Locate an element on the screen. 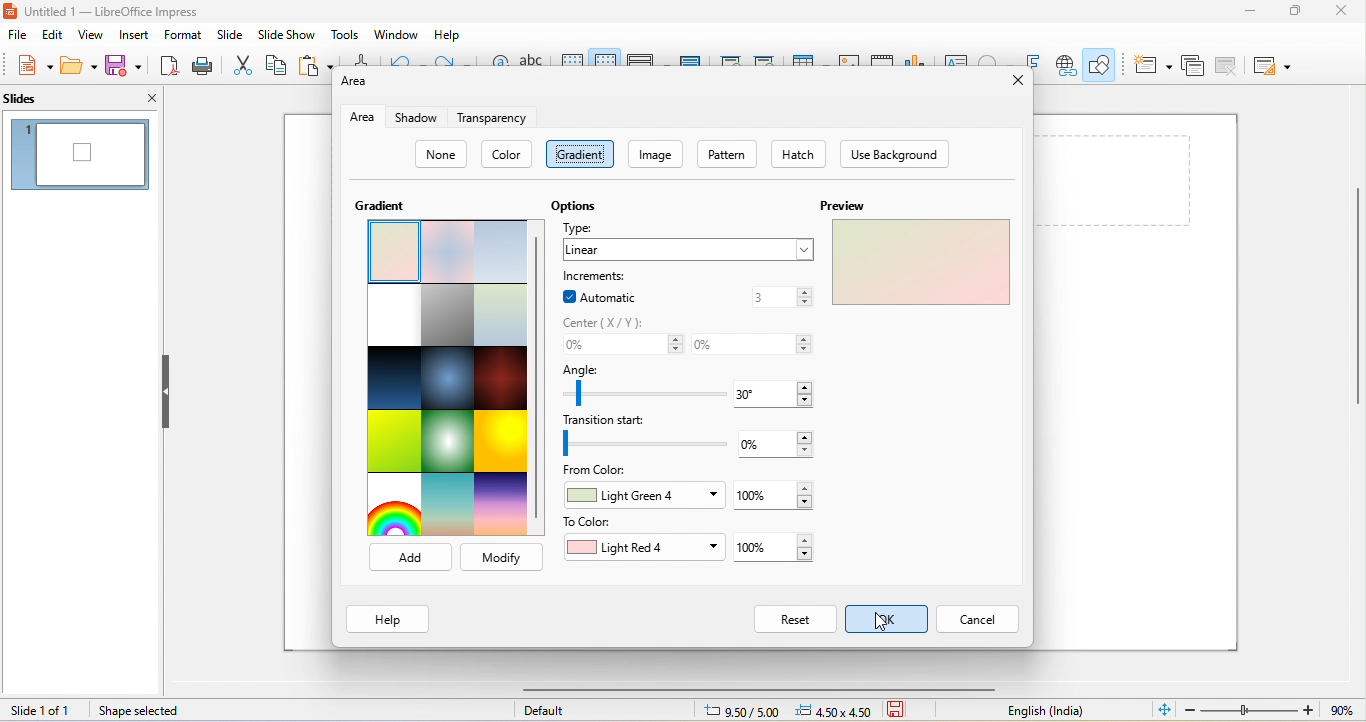 The image size is (1366, 722). show draw functions is located at coordinates (1102, 64).